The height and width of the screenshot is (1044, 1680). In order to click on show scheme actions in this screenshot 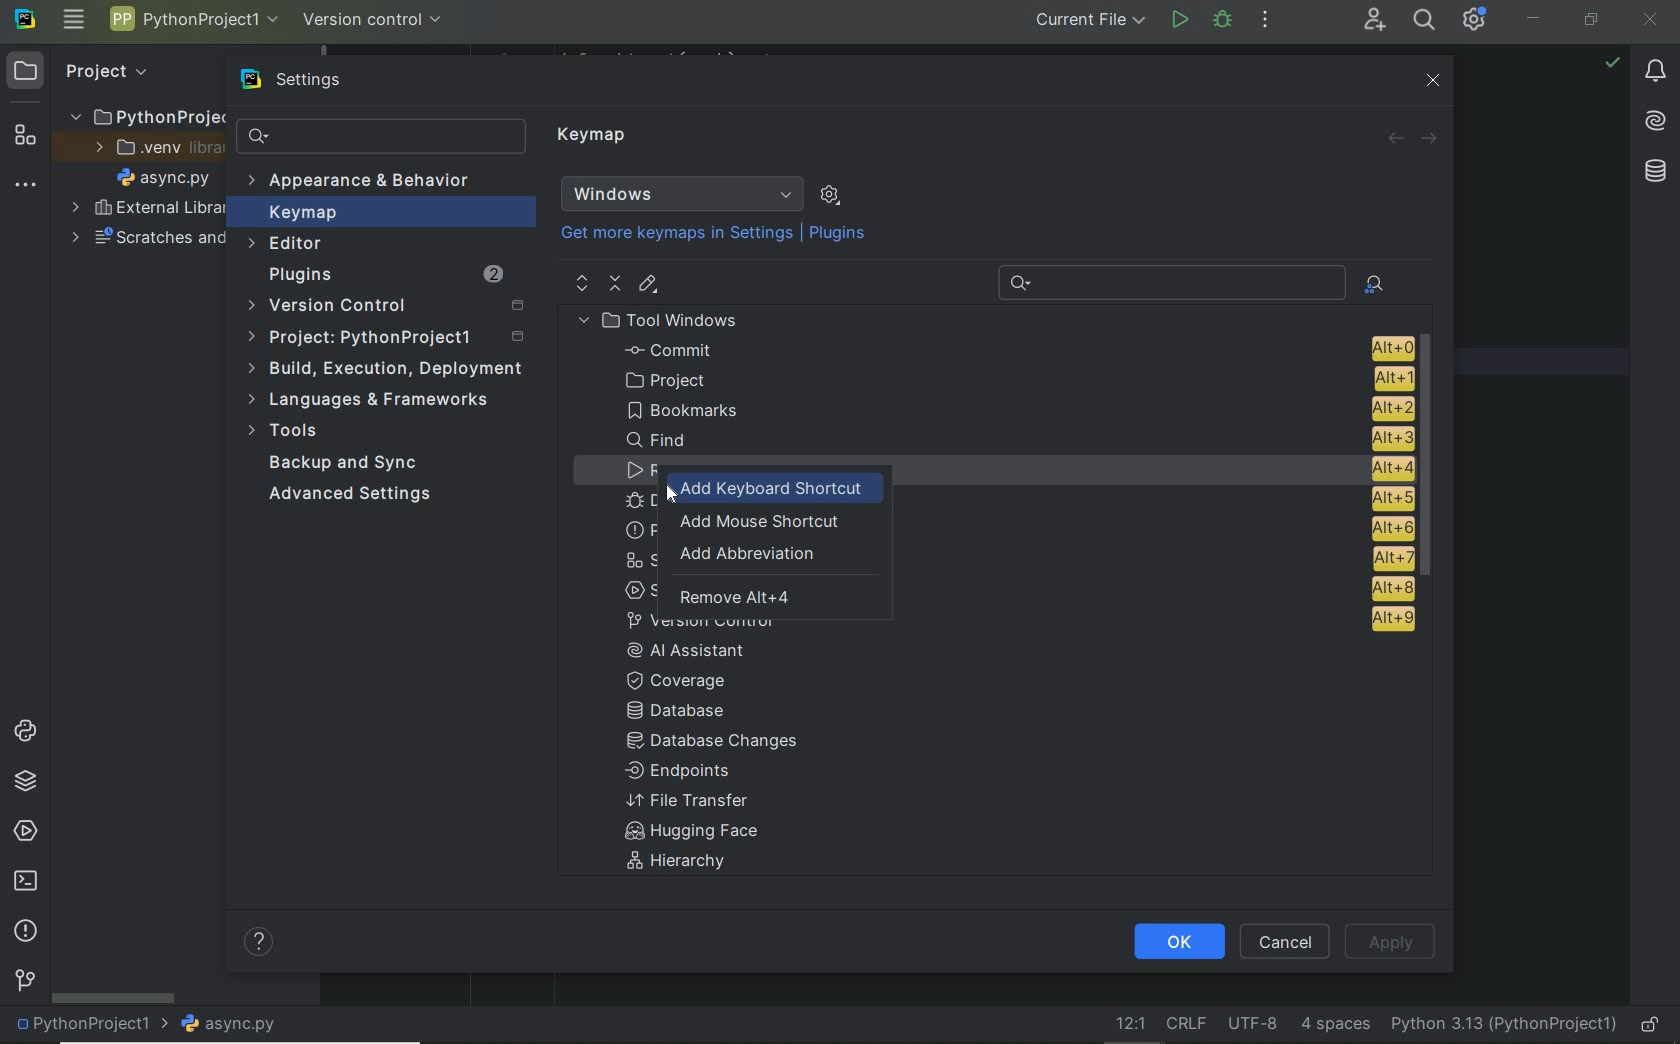, I will do `click(830, 194)`.